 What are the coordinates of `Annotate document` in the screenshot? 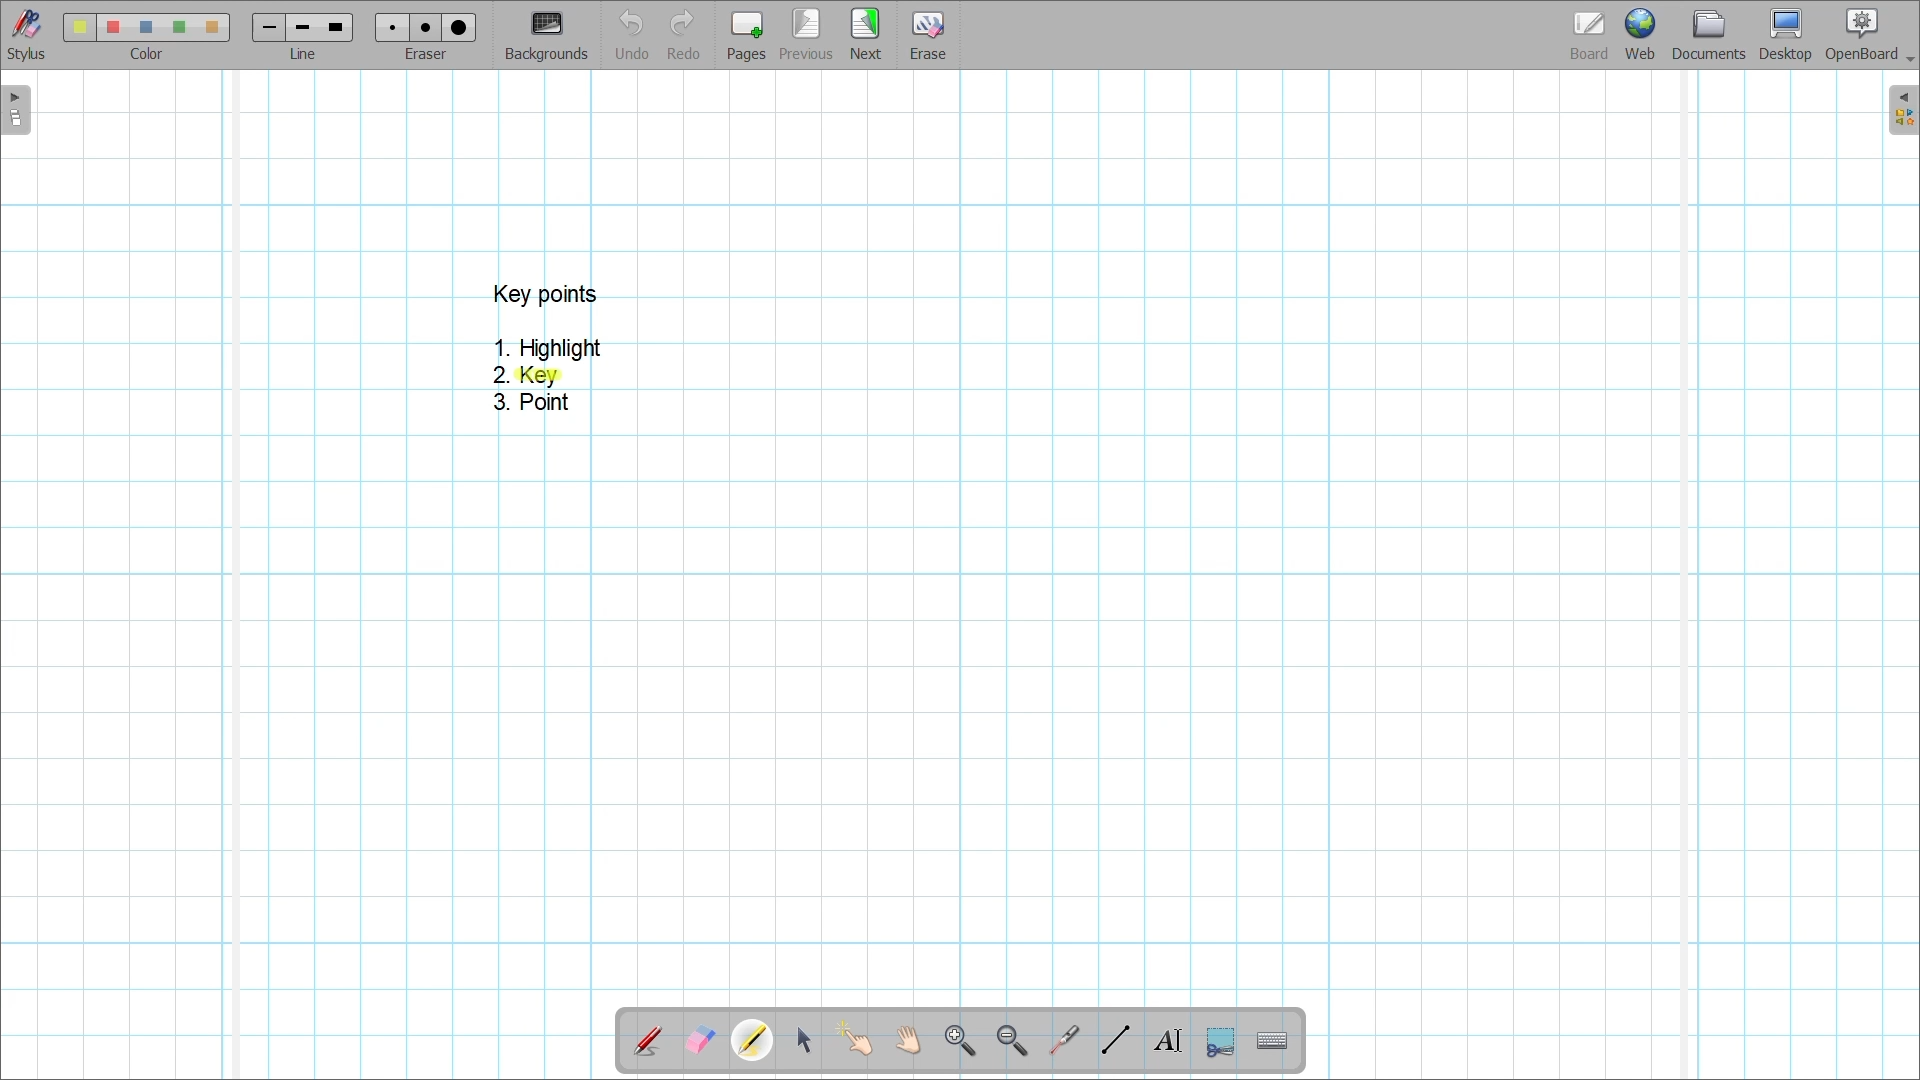 It's located at (647, 1042).